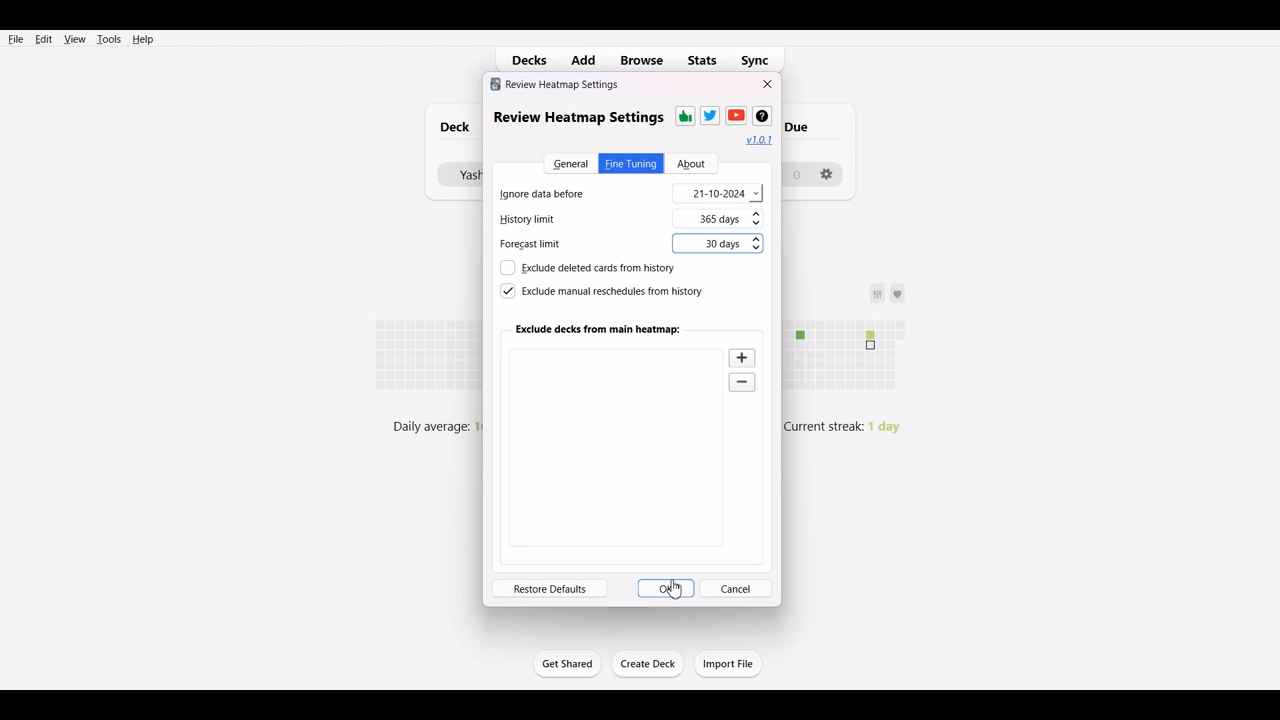  What do you see at coordinates (525, 60) in the screenshot?
I see `Decks` at bounding box center [525, 60].